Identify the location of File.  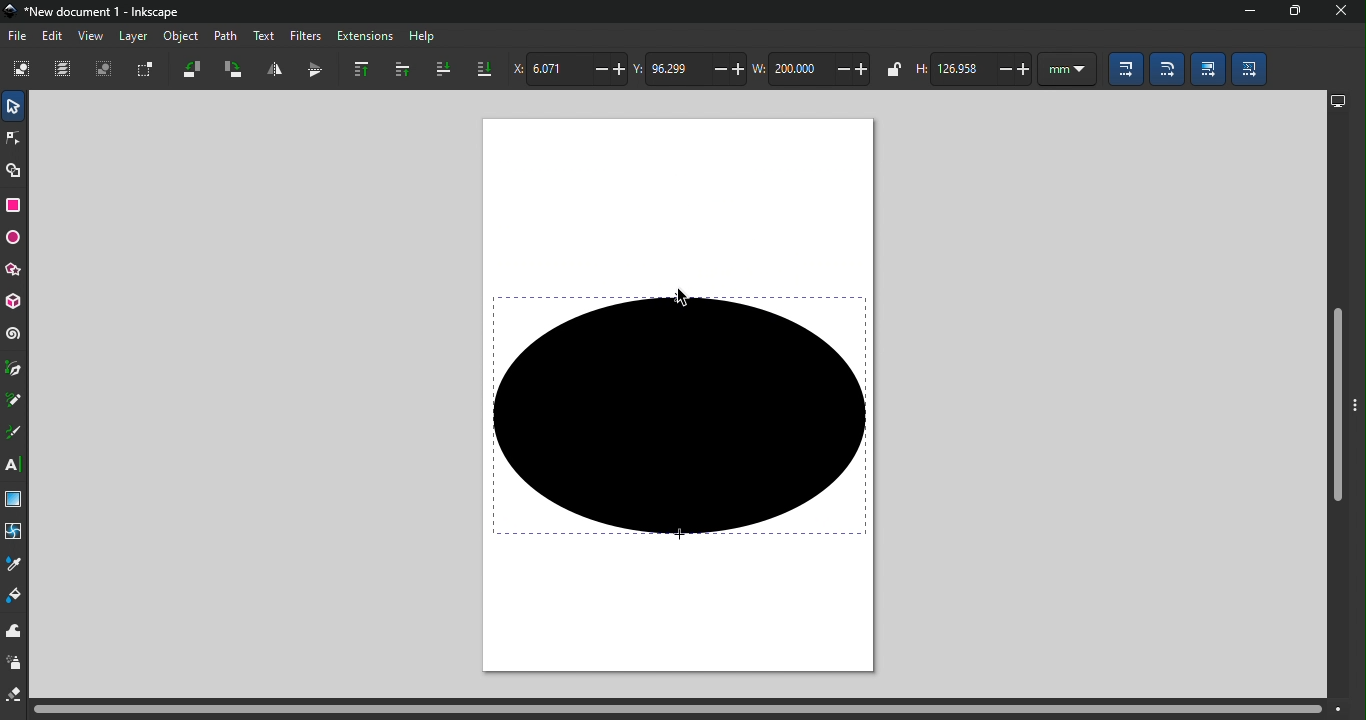
(17, 37).